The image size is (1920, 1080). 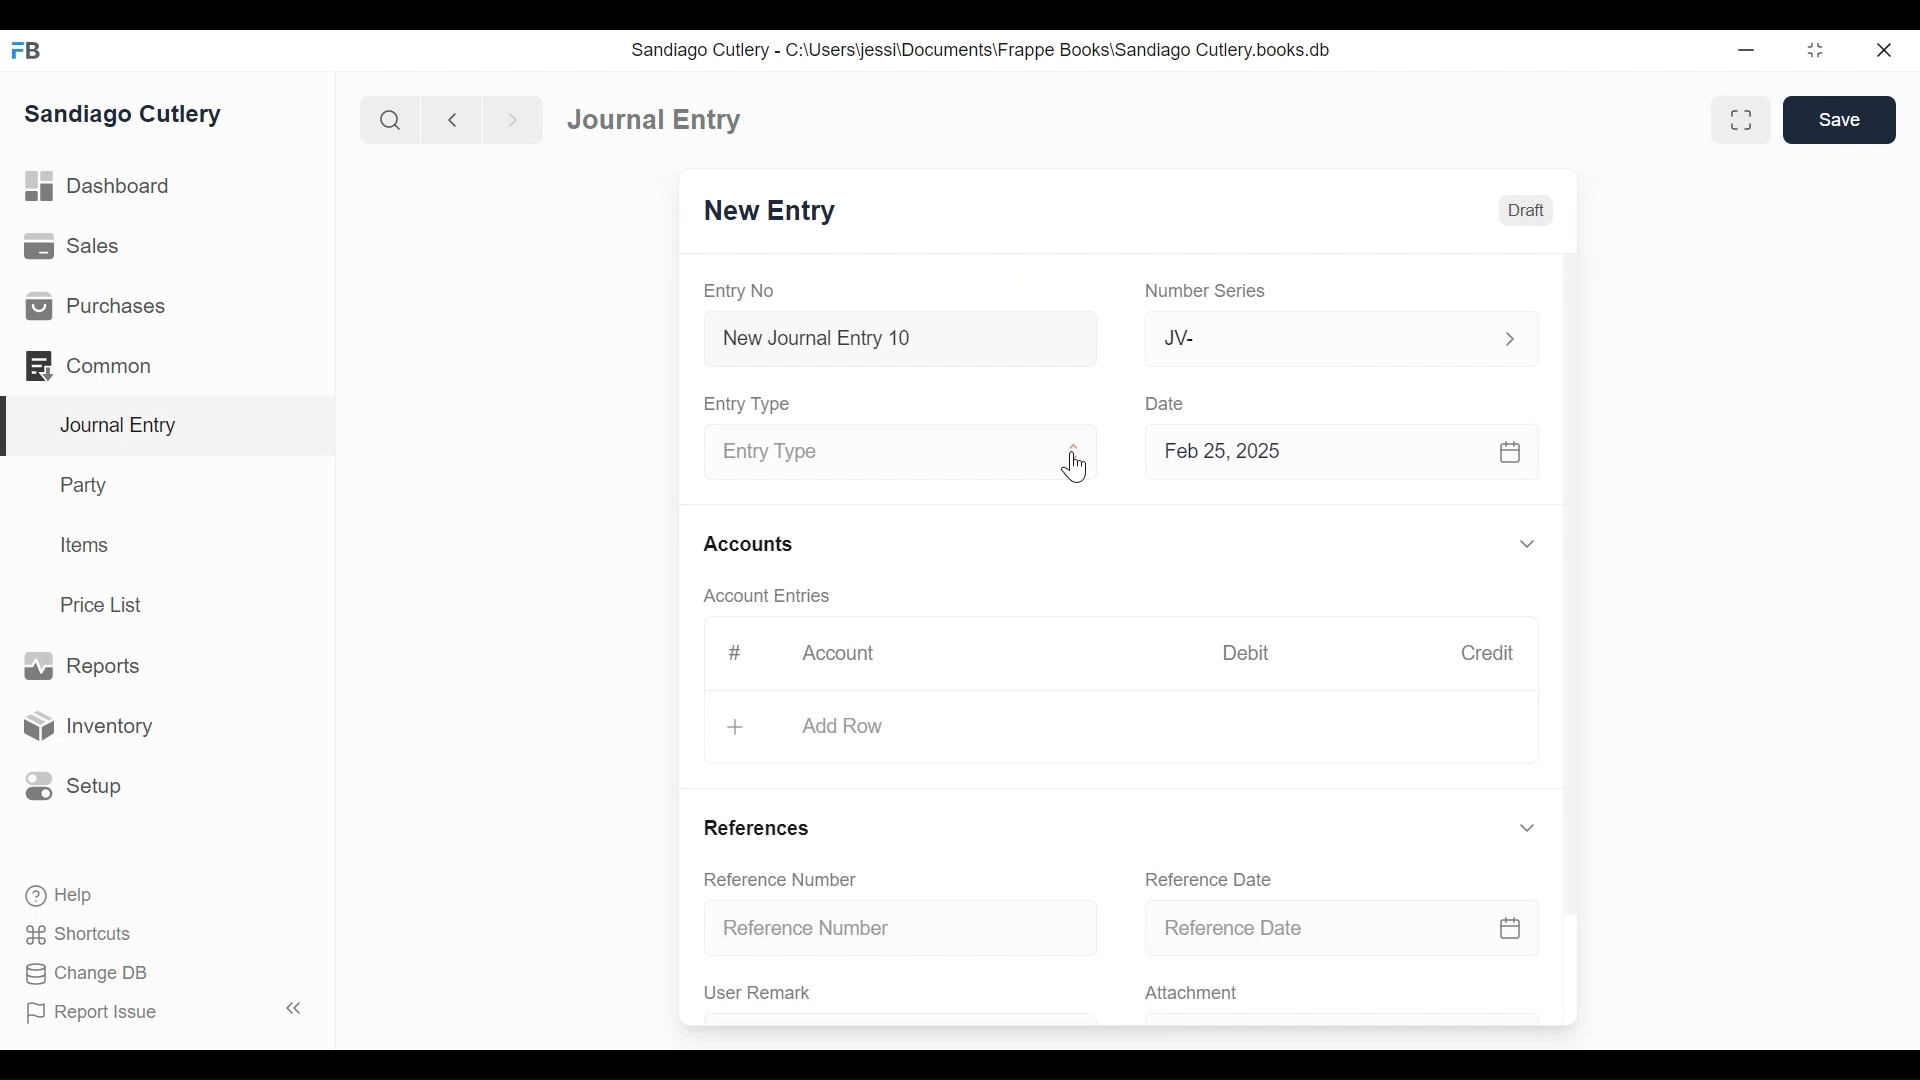 What do you see at coordinates (1492, 655) in the screenshot?
I see `Credit` at bounding box center [1492, 655].